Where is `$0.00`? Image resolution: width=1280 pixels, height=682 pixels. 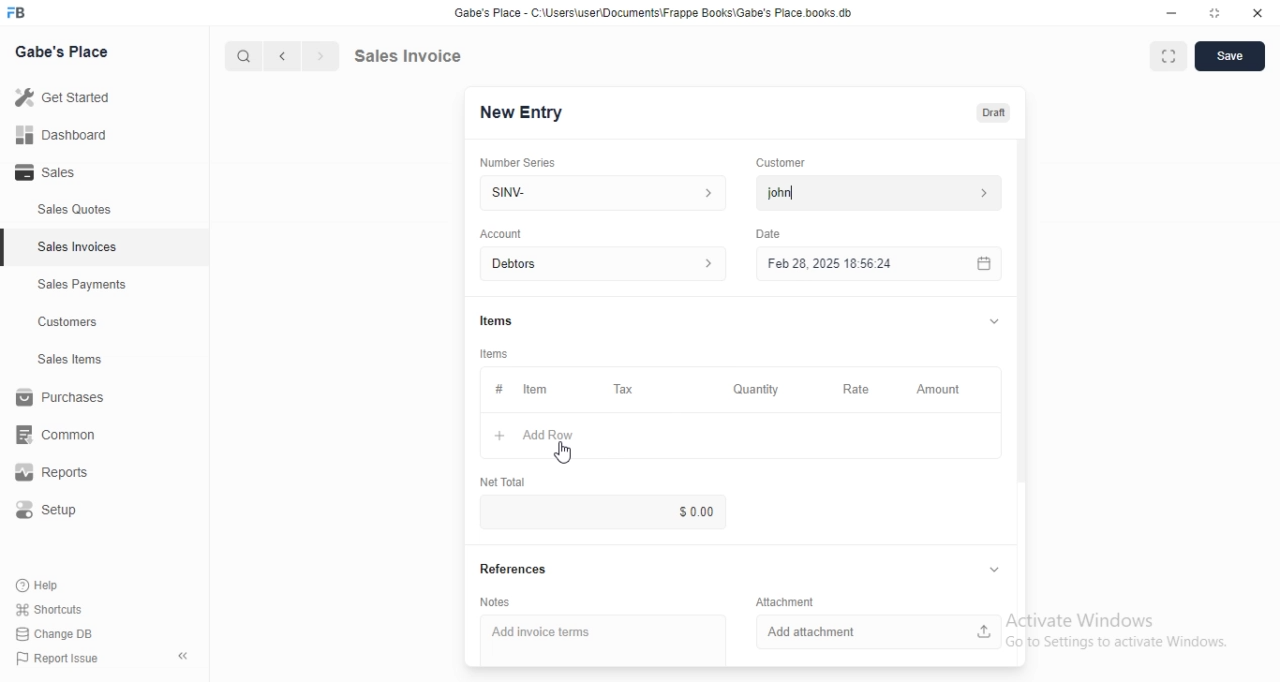 $0.00 is located at coordinates (665, 511).